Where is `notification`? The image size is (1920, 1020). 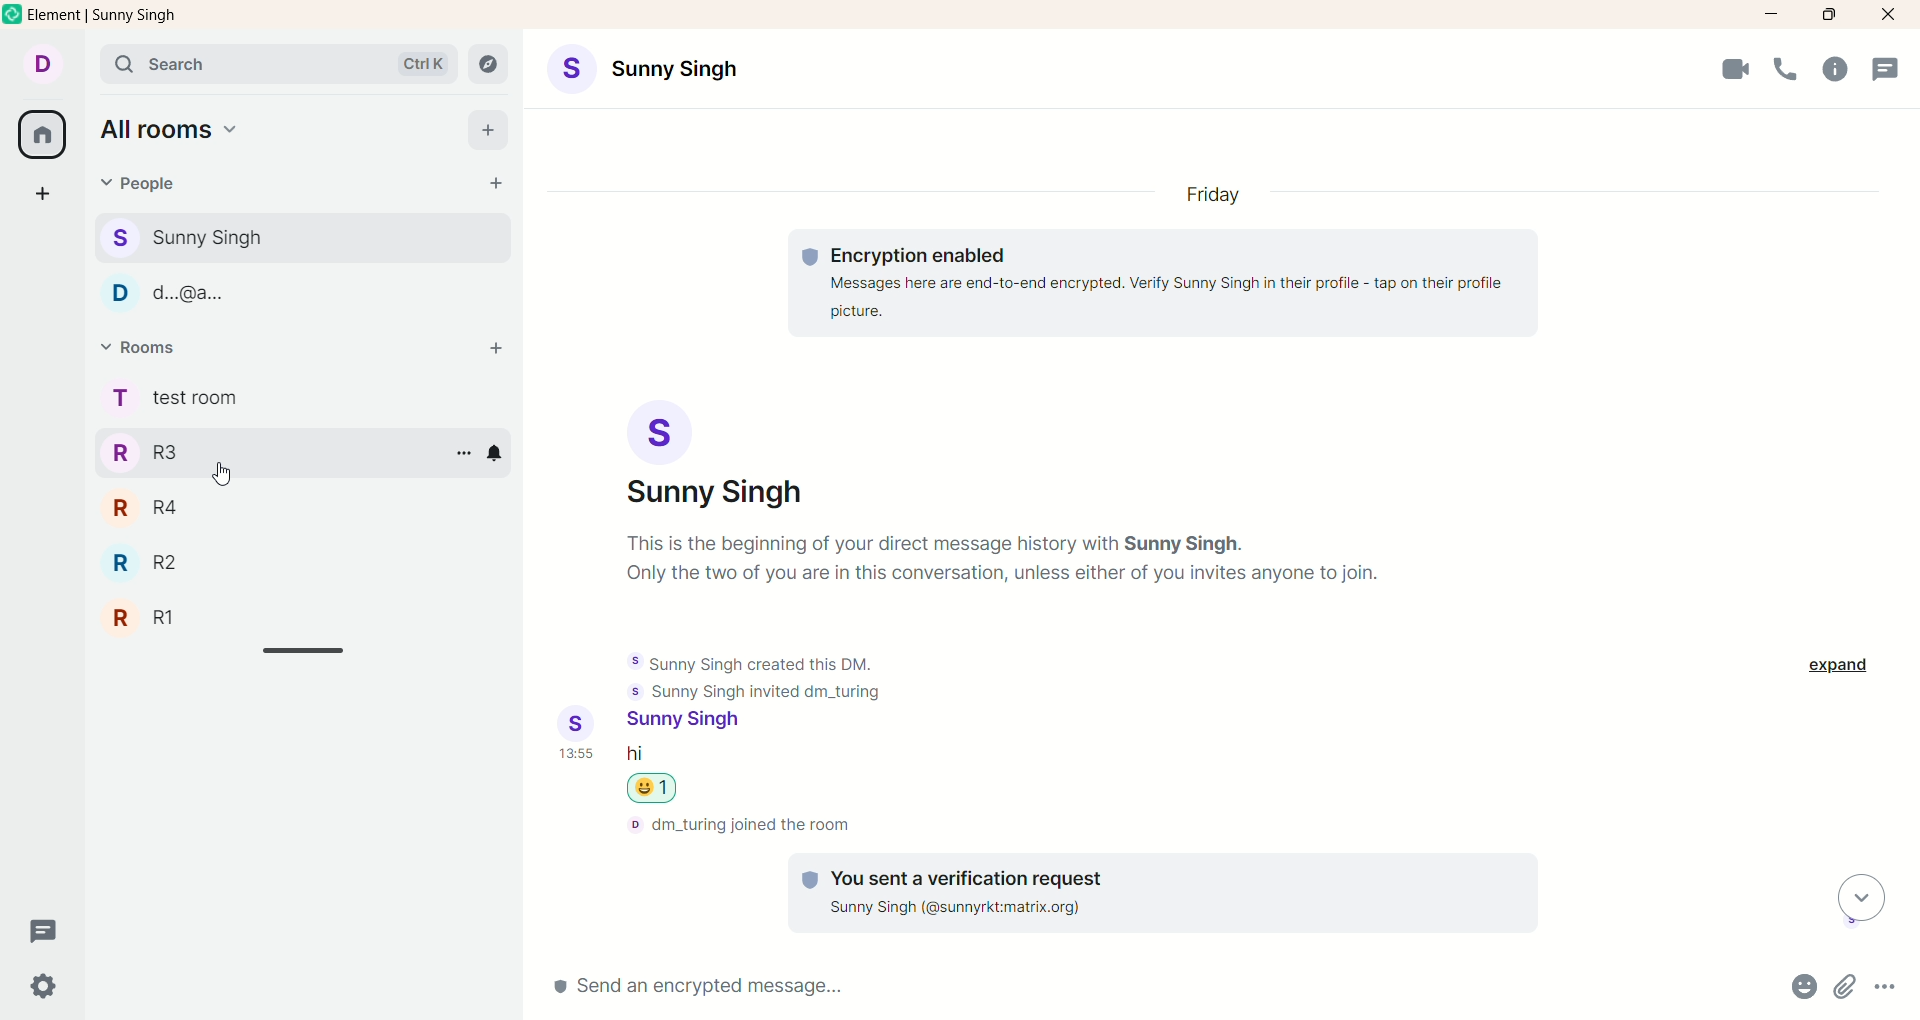 notification is located at coordinates (497, 450).